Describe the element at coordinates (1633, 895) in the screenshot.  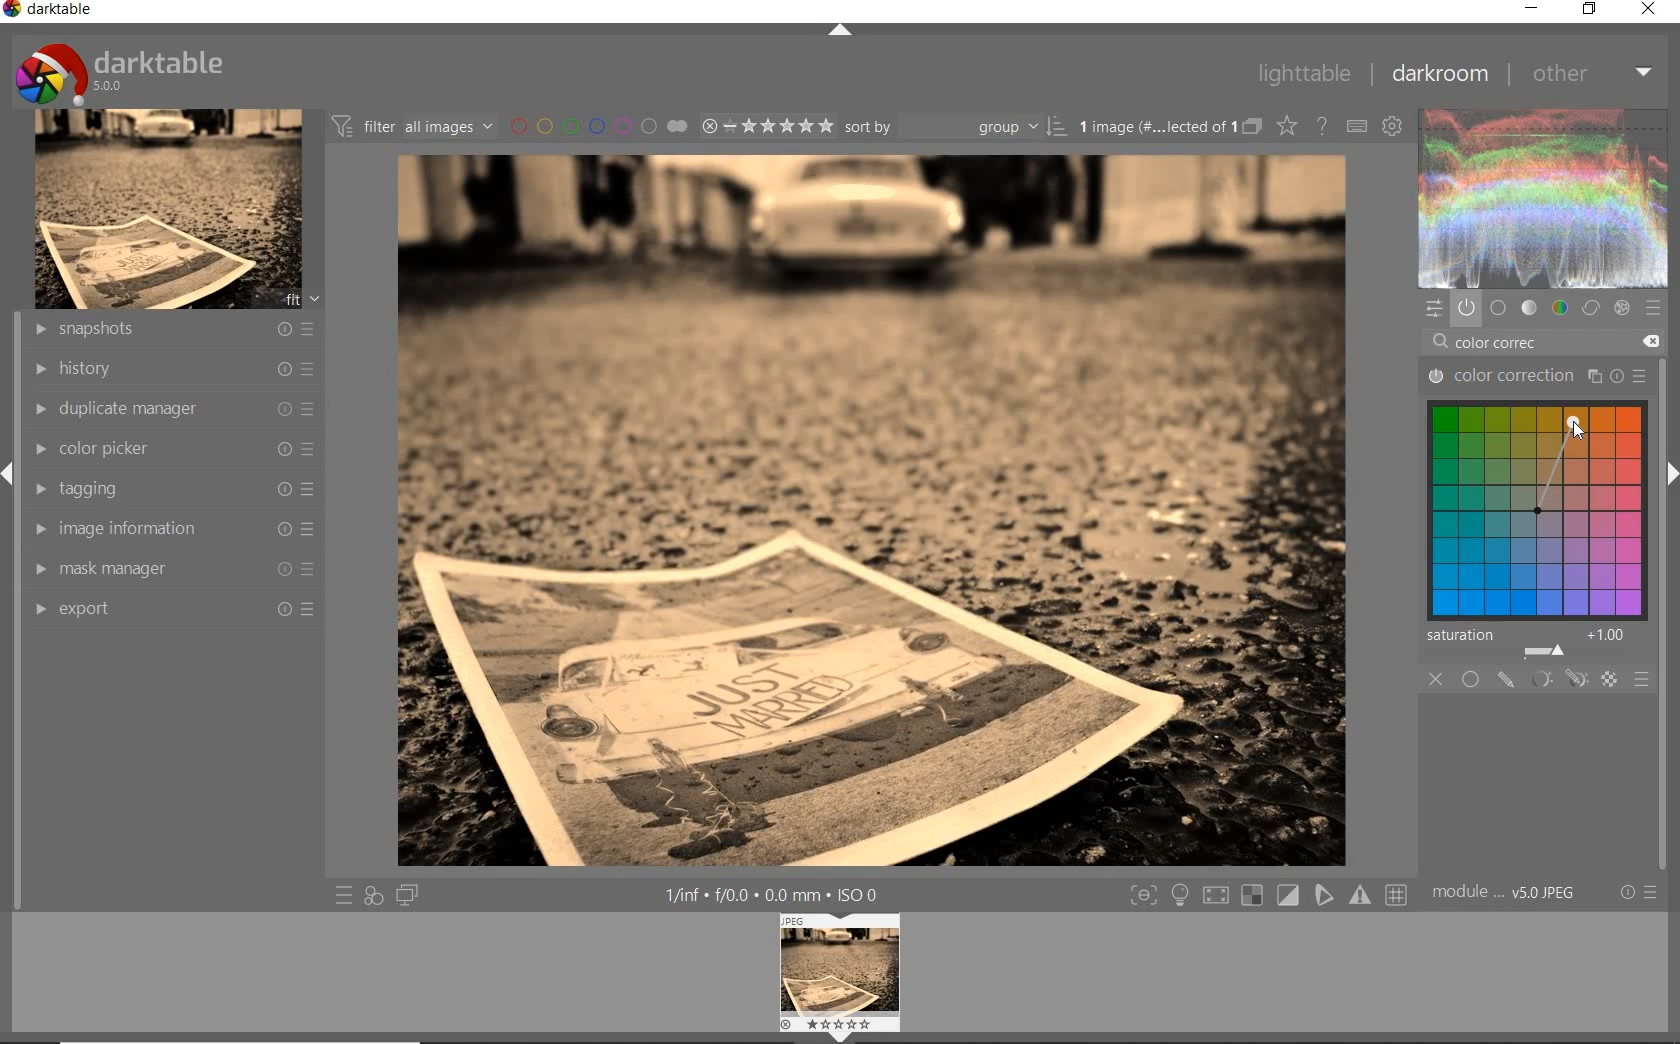
I see `reset or preset & preference` at that location.